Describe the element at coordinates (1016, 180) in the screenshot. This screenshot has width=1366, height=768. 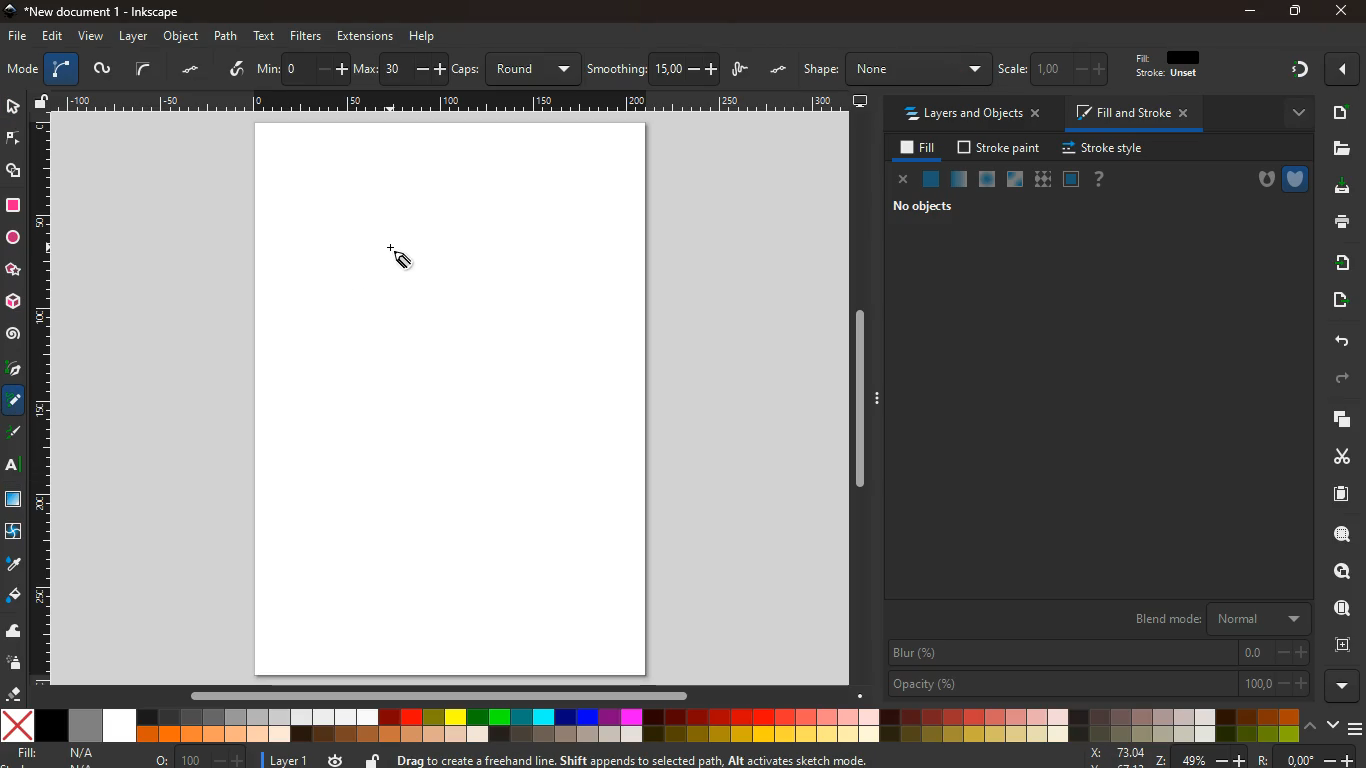
I see `window` at that location.